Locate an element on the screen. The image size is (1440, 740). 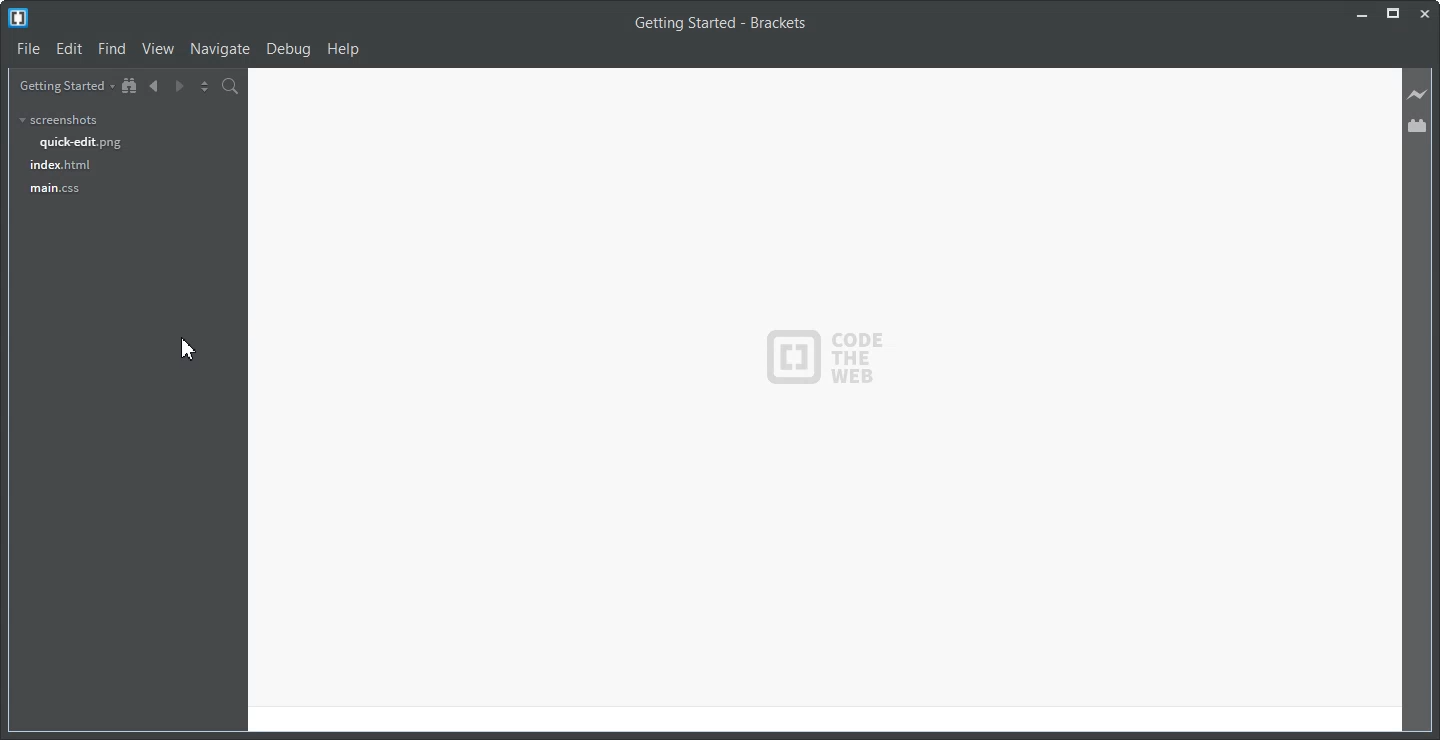
Live Preview is located at coordinates (1419, 93).